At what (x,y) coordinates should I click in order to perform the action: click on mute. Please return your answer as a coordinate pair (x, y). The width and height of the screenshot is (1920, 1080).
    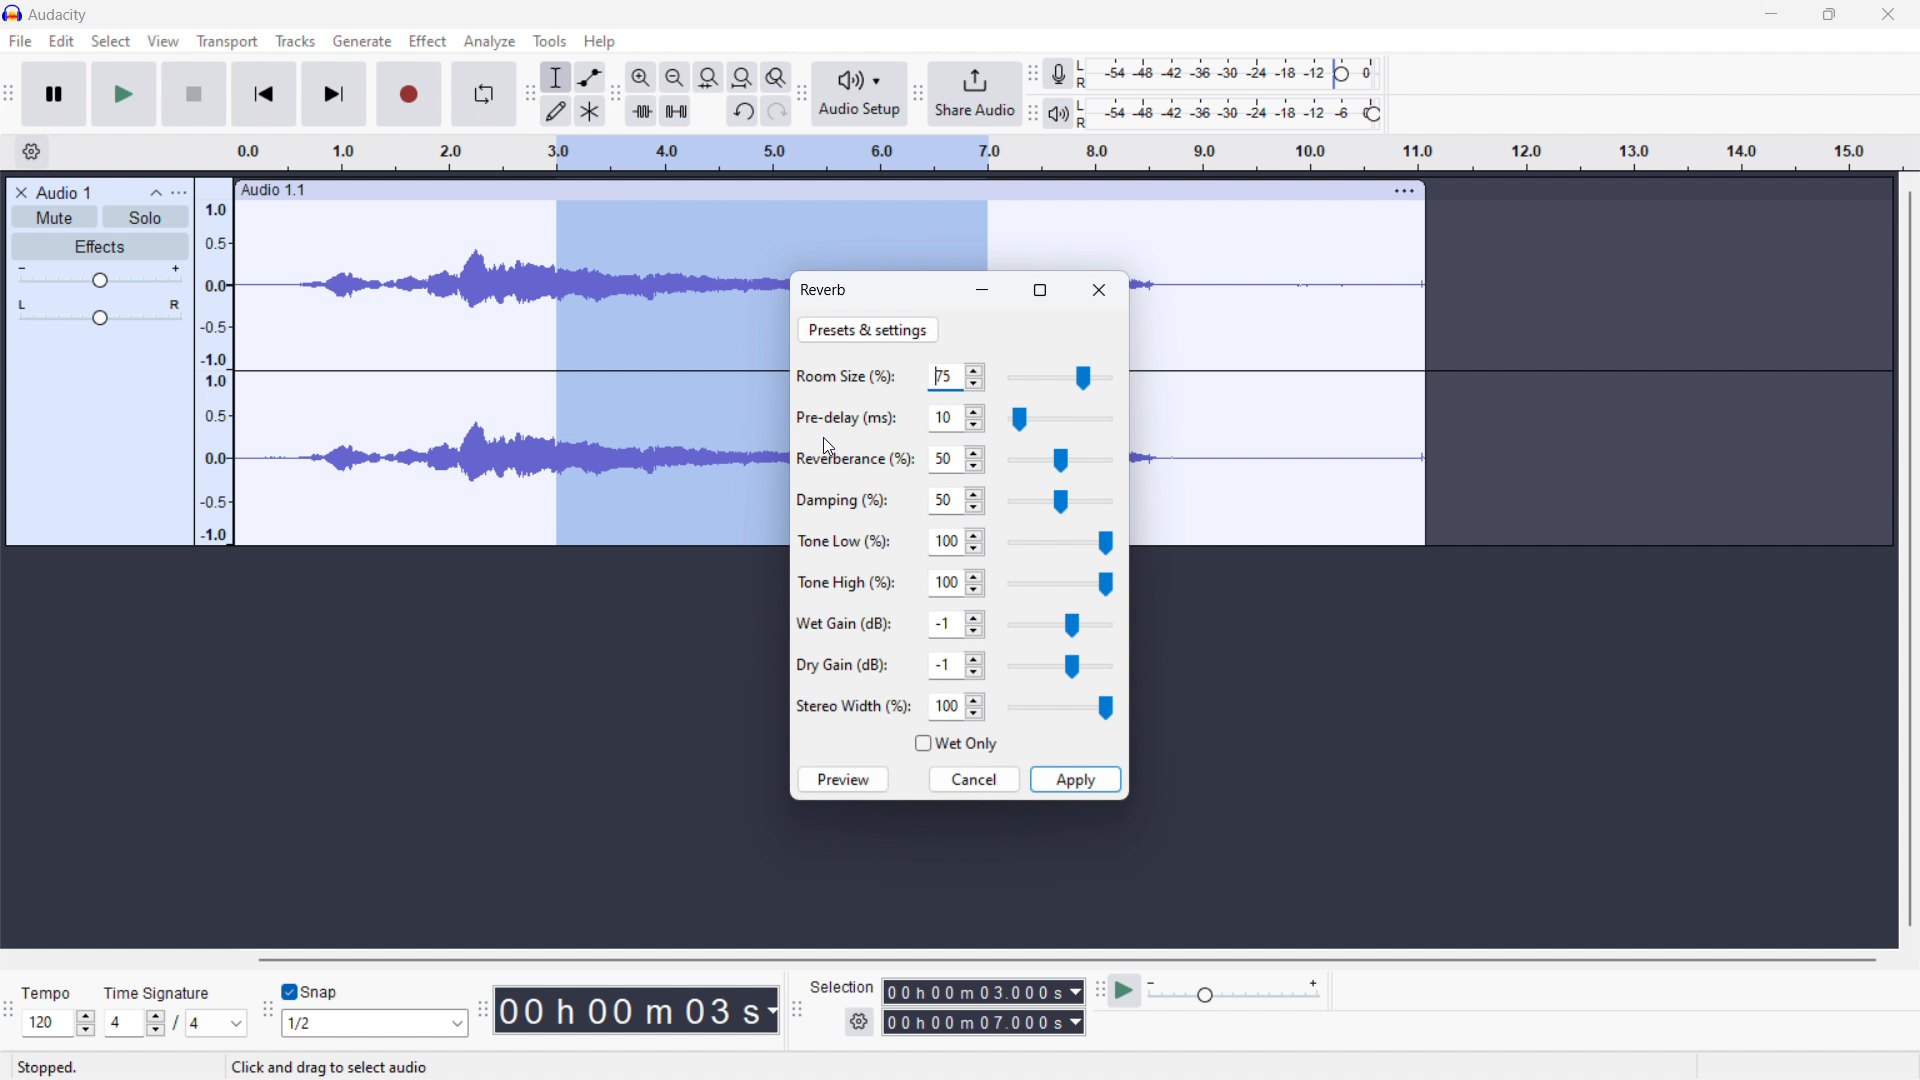
    Looking at the image, I should click on (54, 217).